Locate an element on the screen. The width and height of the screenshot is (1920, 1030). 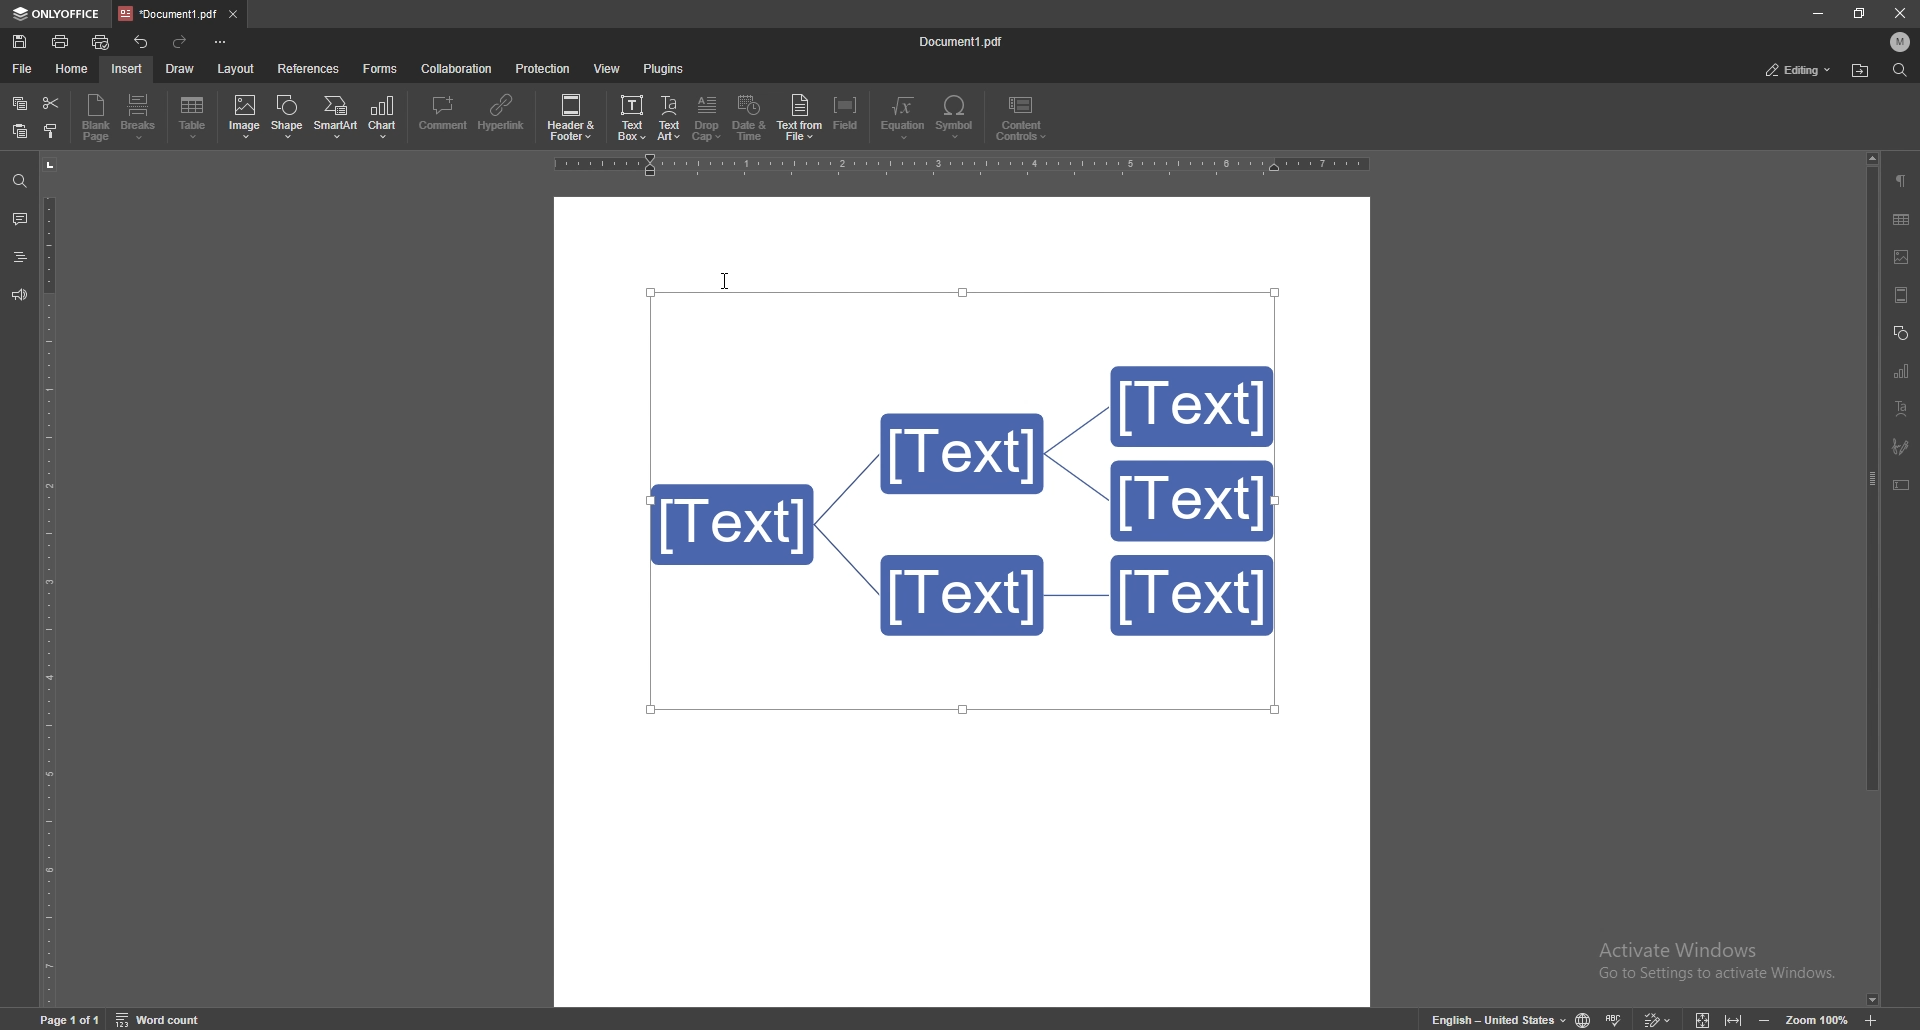
scroll bar is located at coordinates (1873, 580).